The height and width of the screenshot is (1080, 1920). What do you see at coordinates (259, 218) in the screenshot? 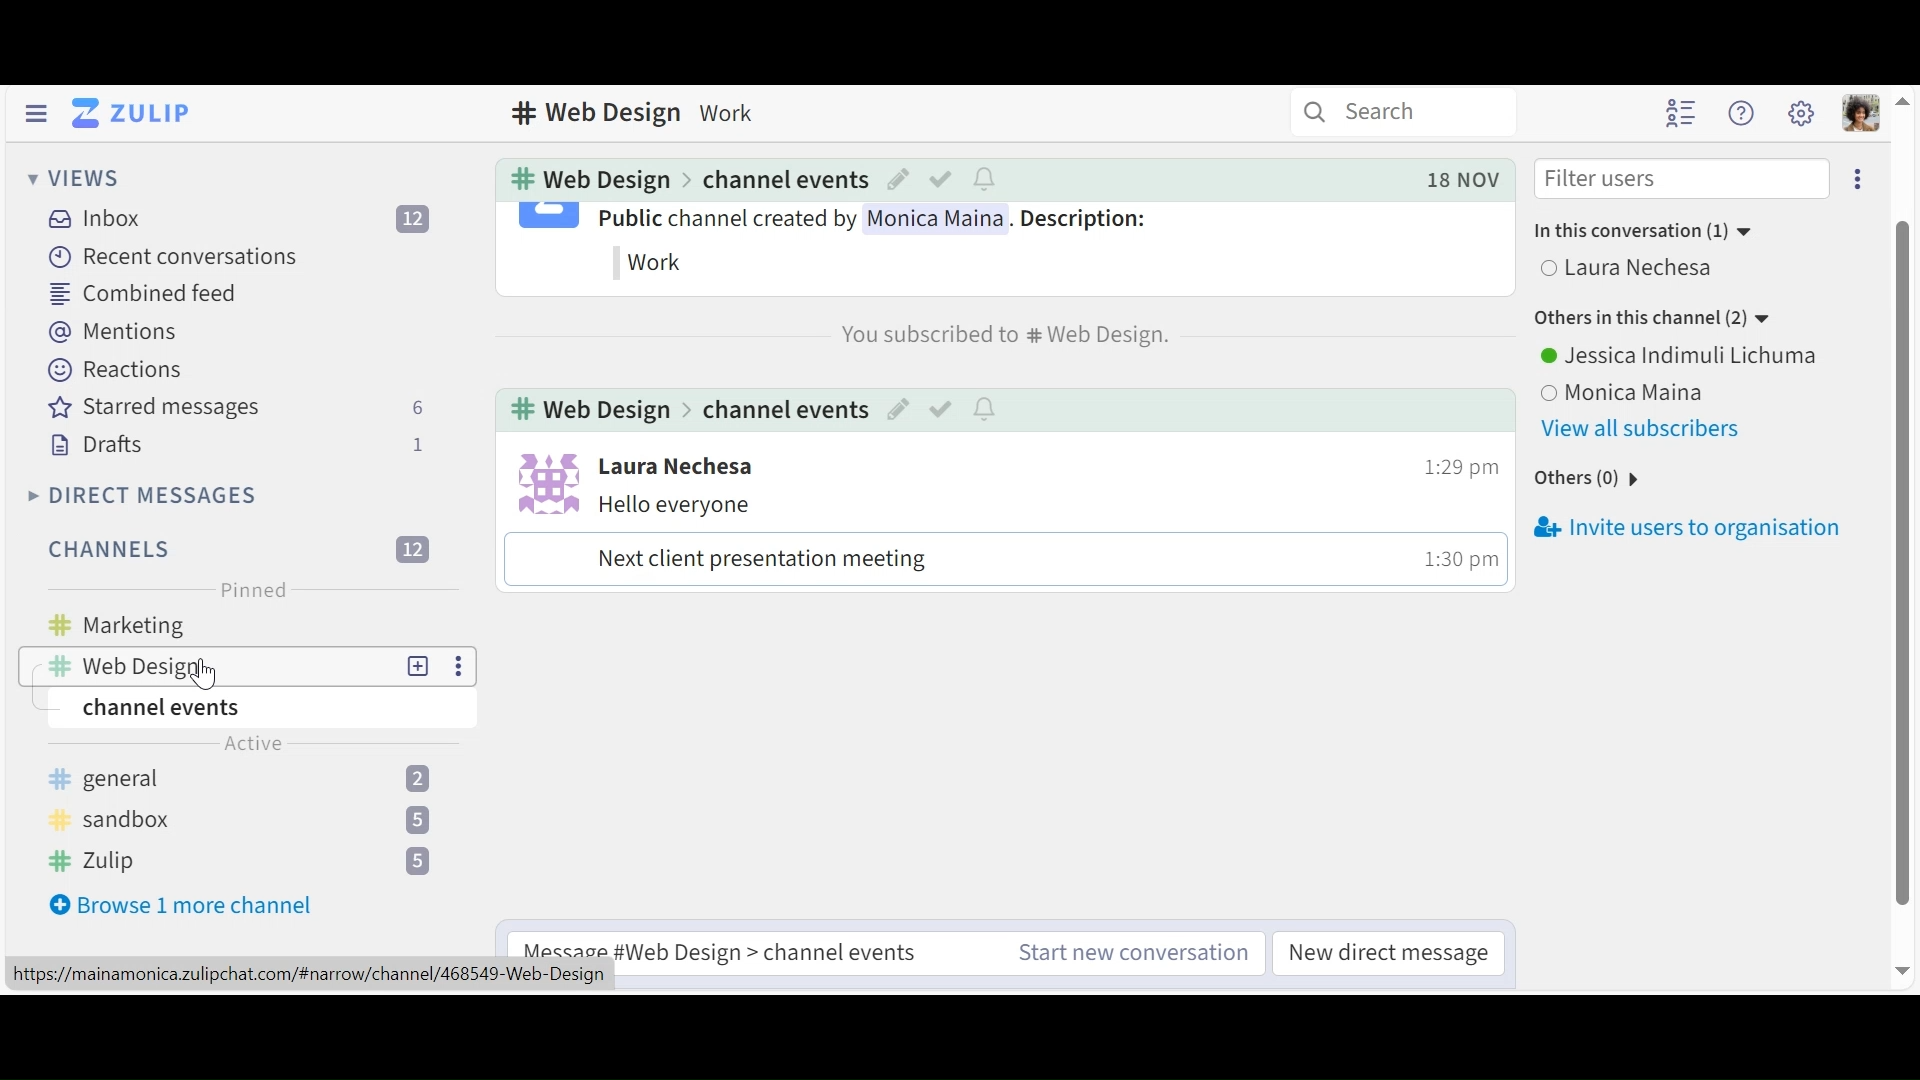
I see `Inbox` at bounding box center [259, 218].